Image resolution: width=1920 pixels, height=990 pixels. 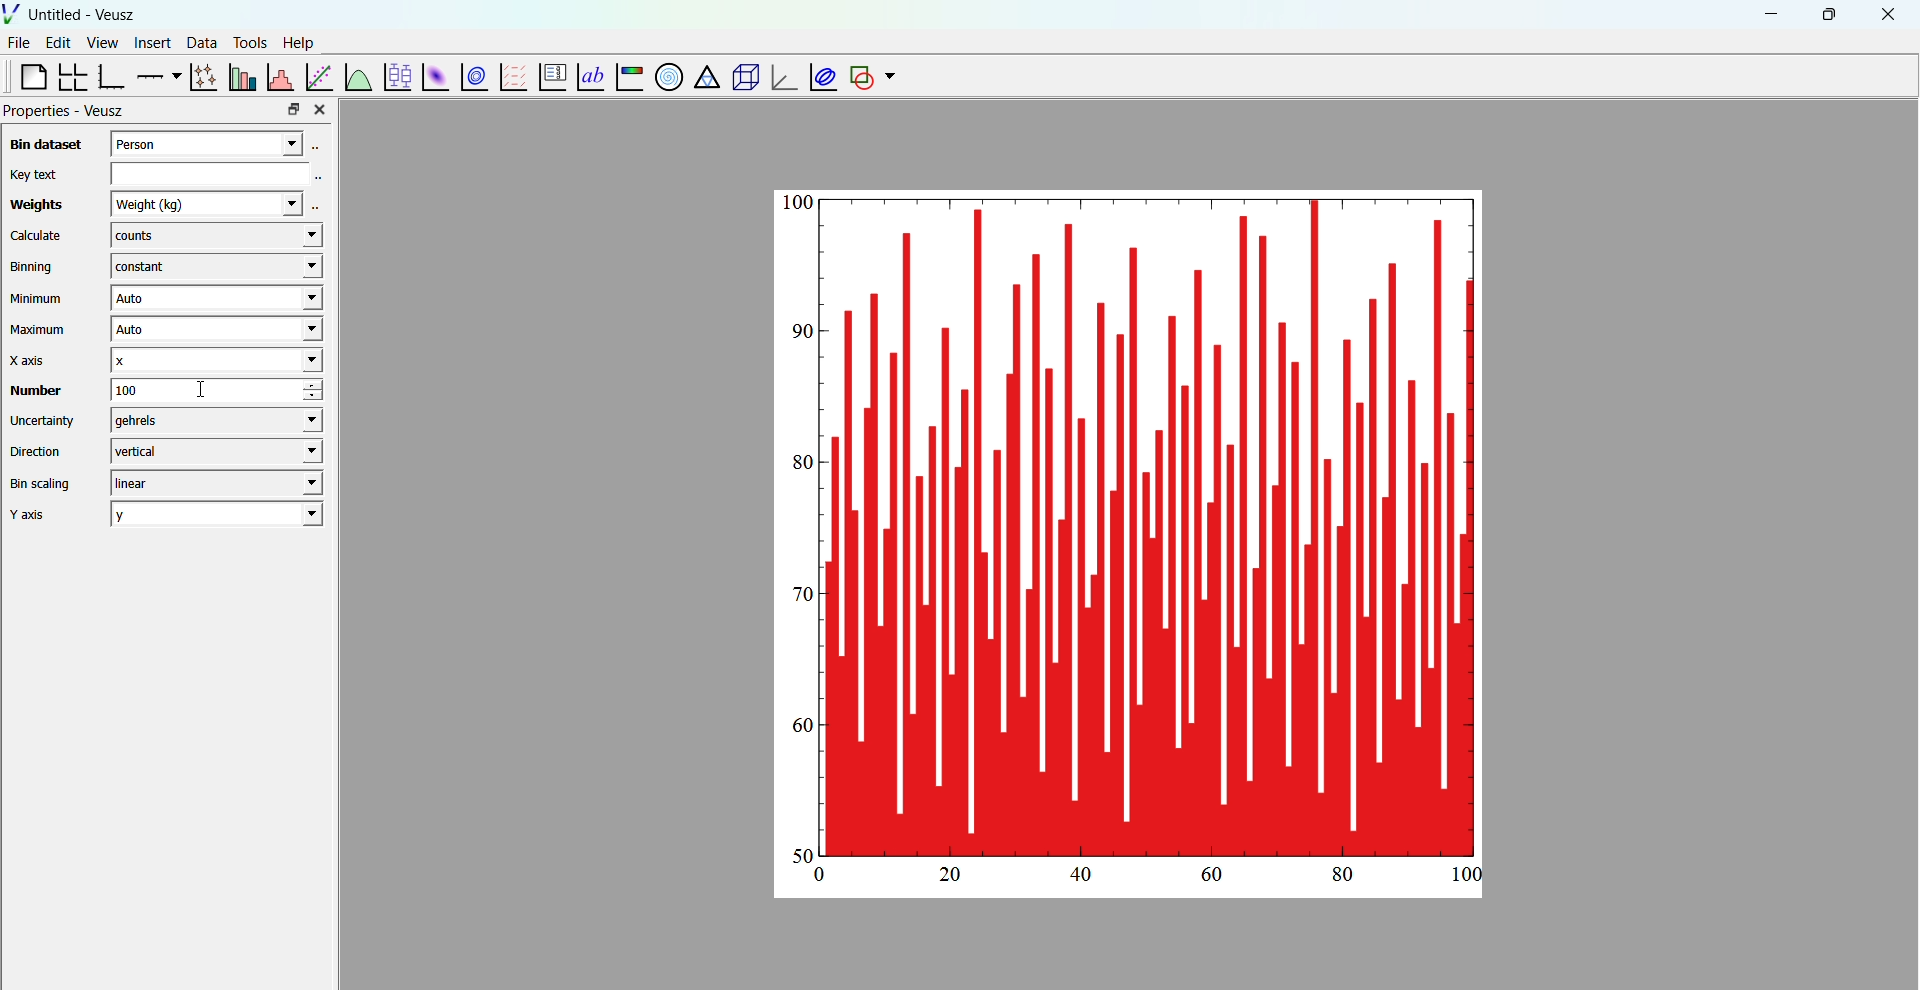 What do you see at coordinates (84, 15) in the screenshot?
I see `Untitled - Veusz` at bounding box center [84, 15].